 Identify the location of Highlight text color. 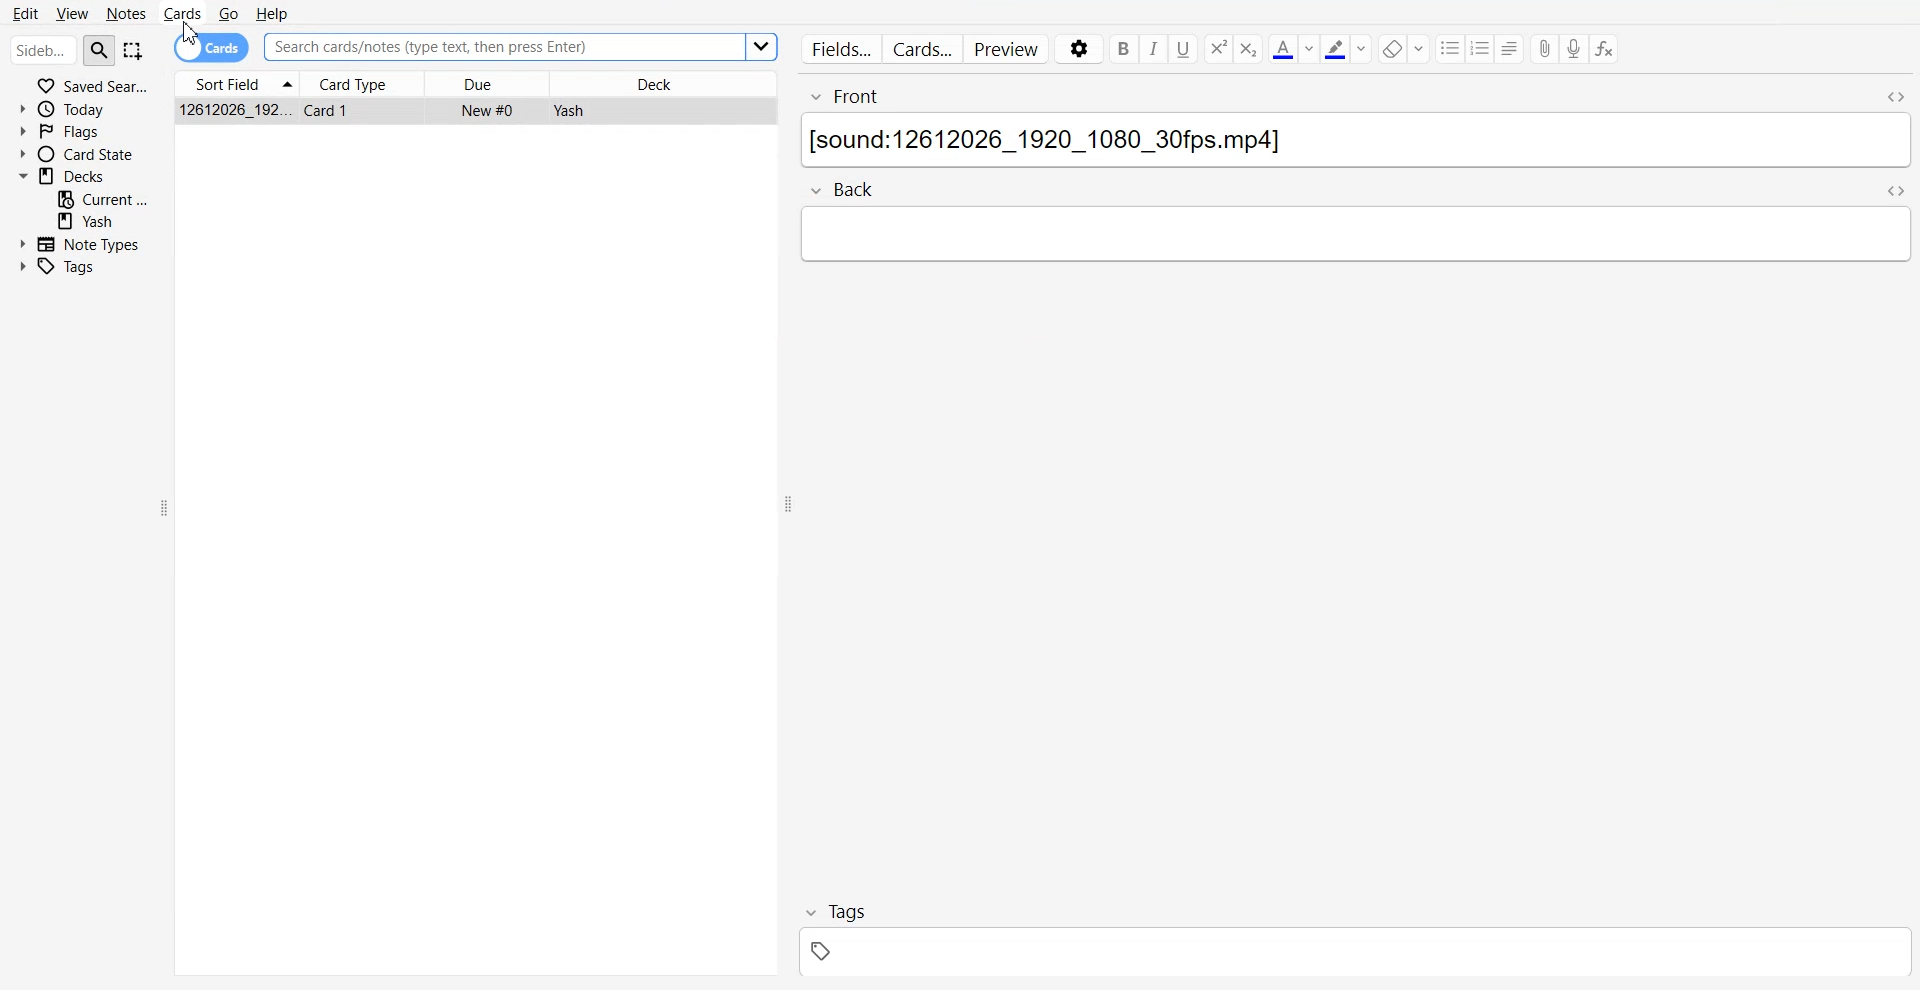
(1347, 48).